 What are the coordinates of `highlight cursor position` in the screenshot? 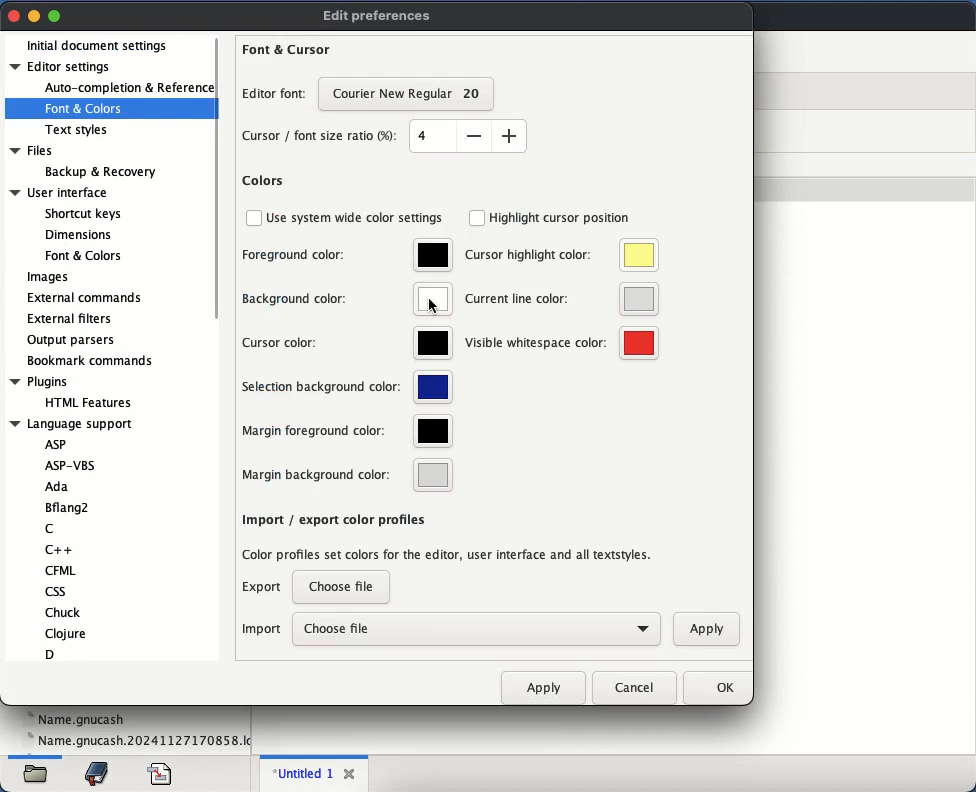 It's located at (563, 217).